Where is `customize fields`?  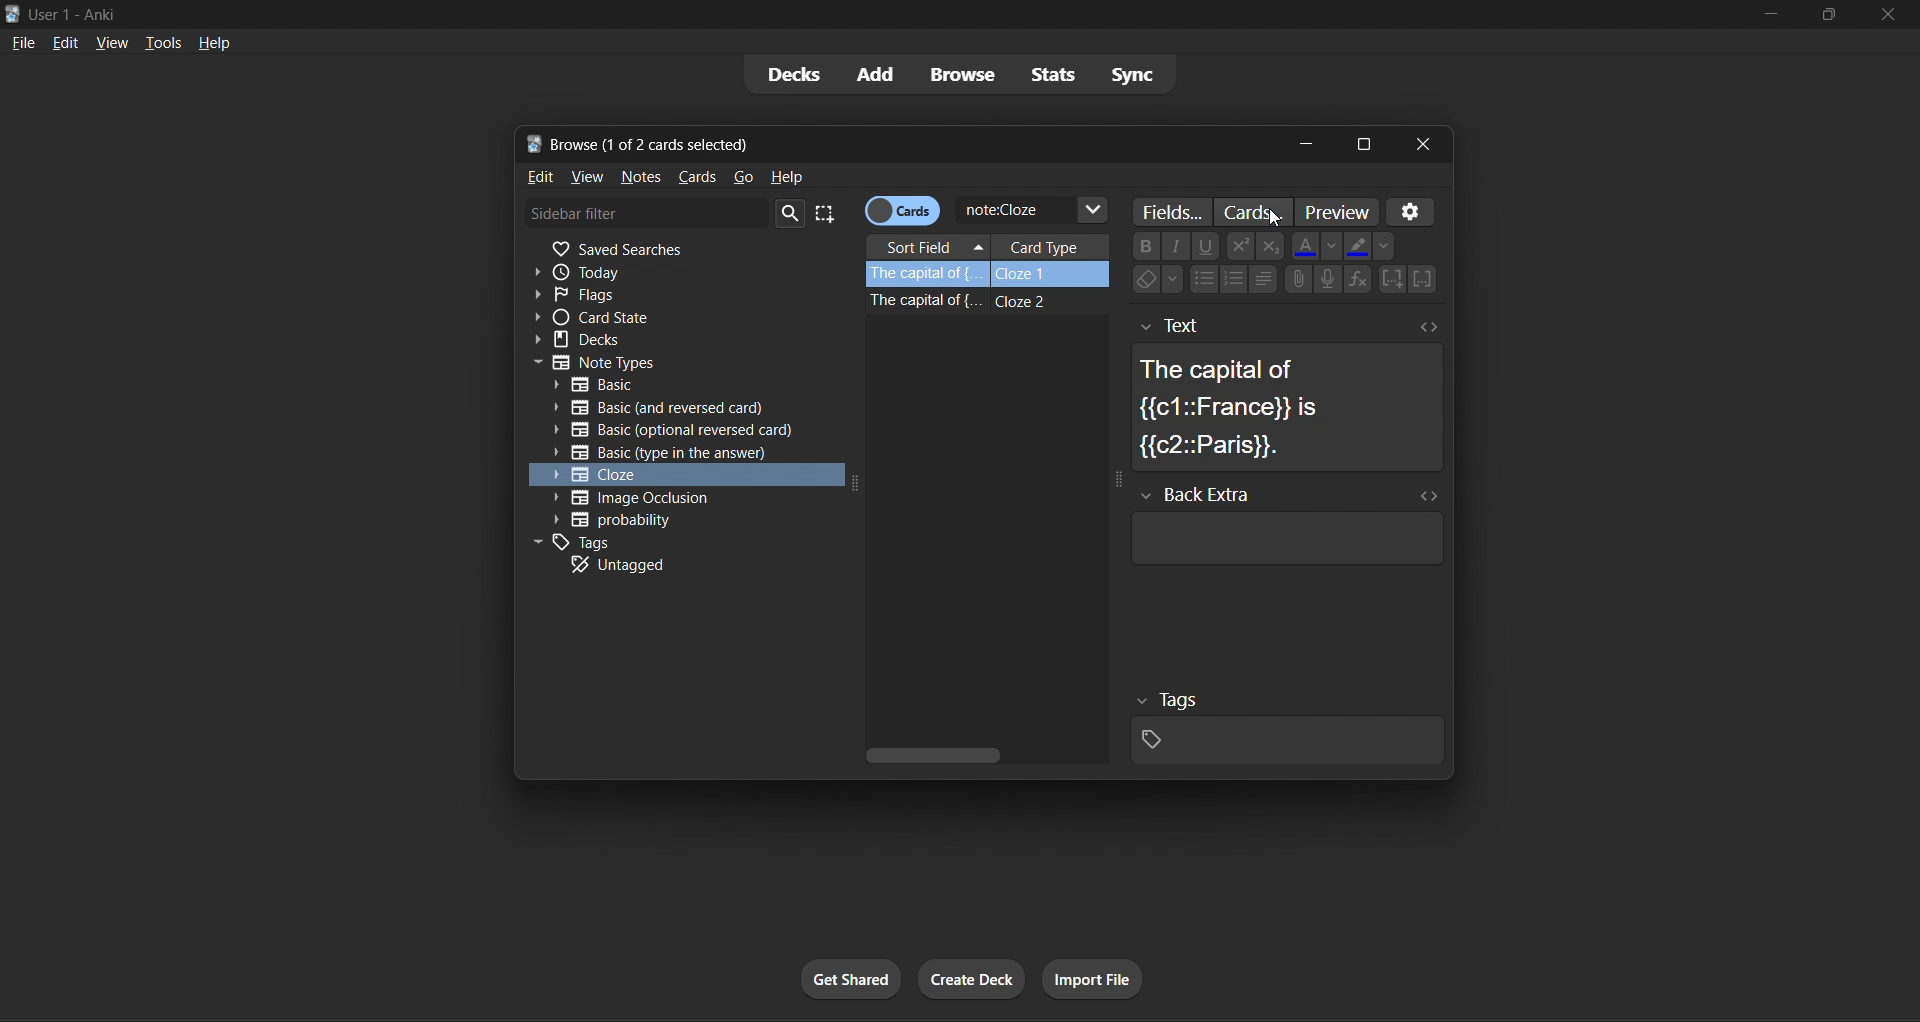
customize fields is located at coordinates (1176, 213).